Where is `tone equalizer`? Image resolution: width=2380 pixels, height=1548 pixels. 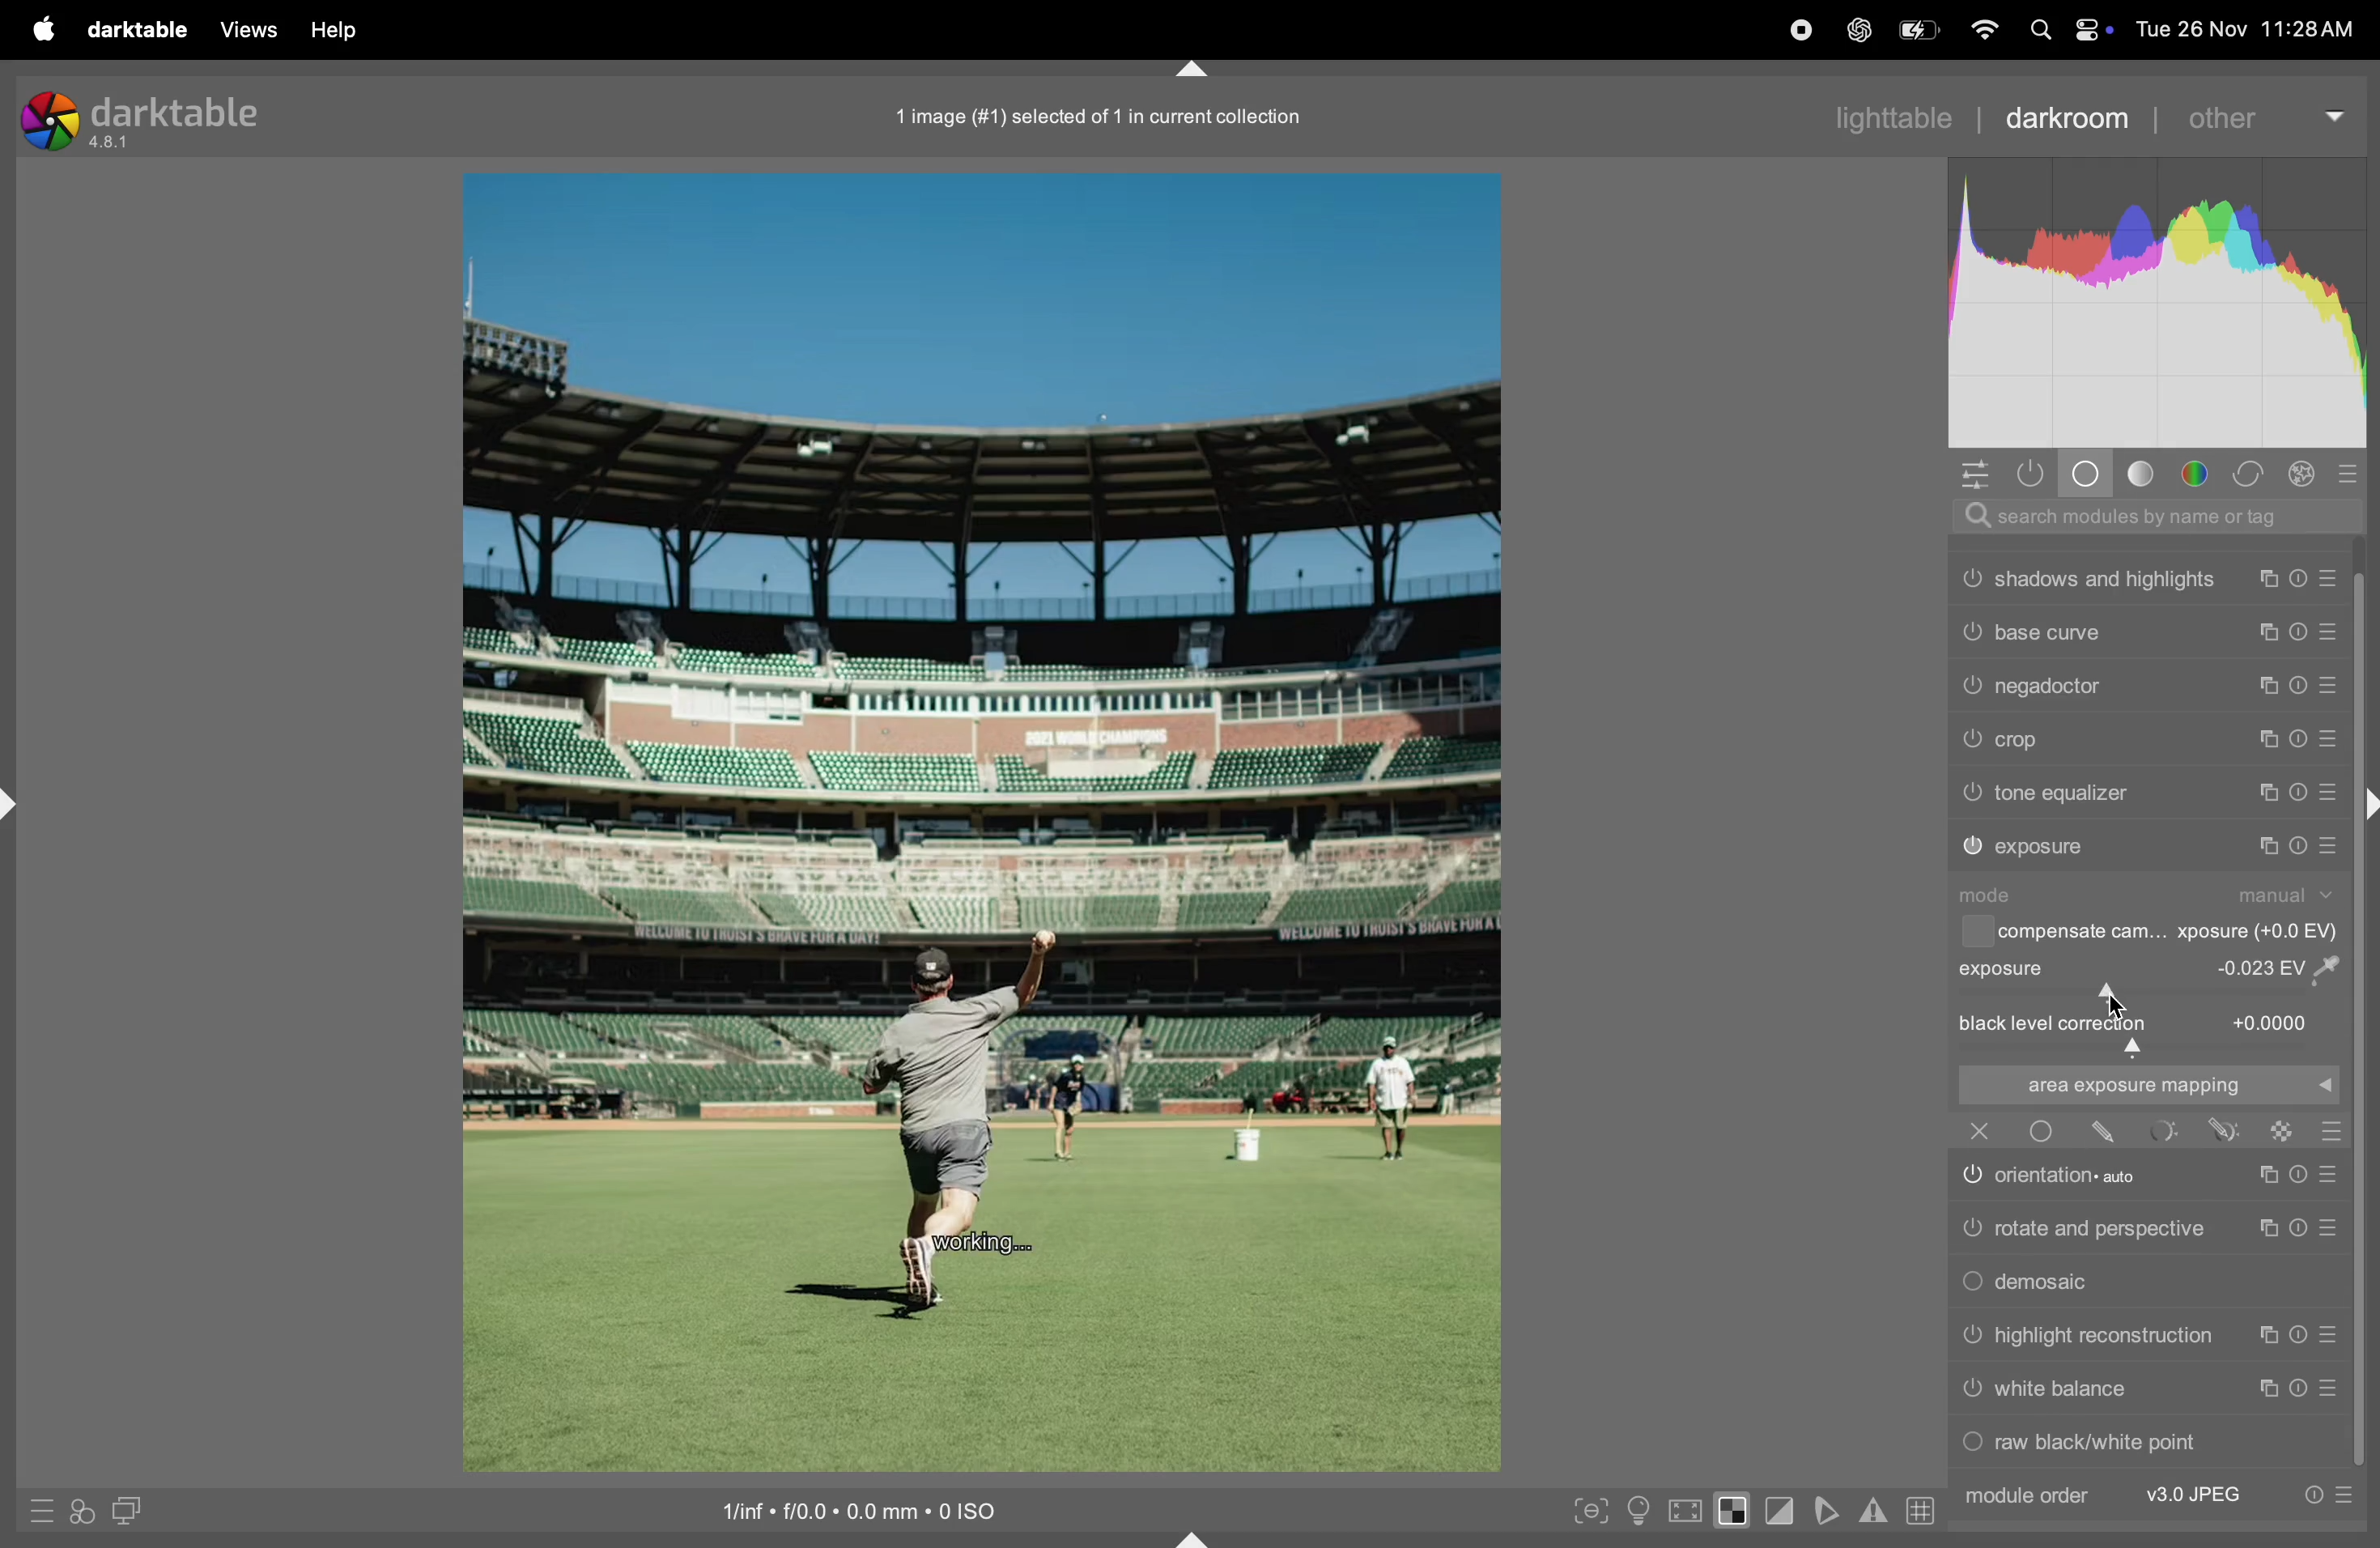
tone equalizer is located at coordinates (2064, 793).